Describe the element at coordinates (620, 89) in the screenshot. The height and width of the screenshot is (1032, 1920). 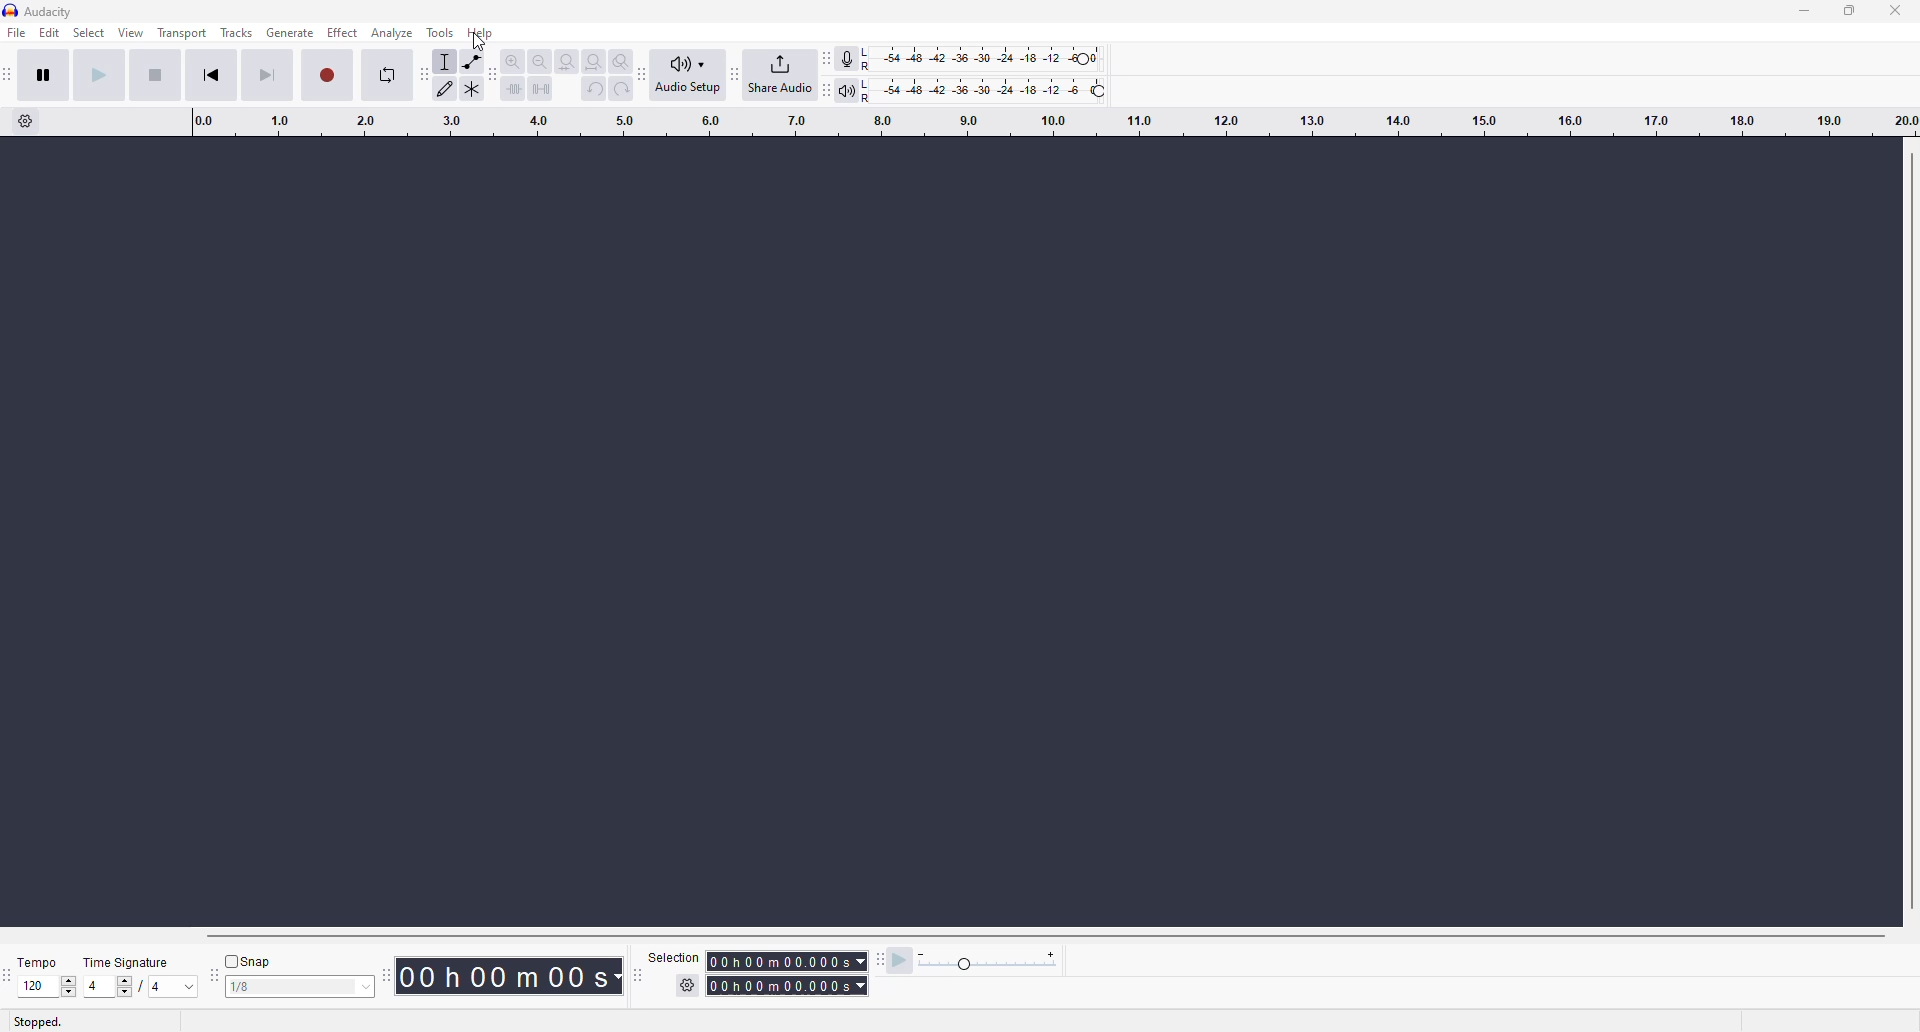
I see `redo` at that location.